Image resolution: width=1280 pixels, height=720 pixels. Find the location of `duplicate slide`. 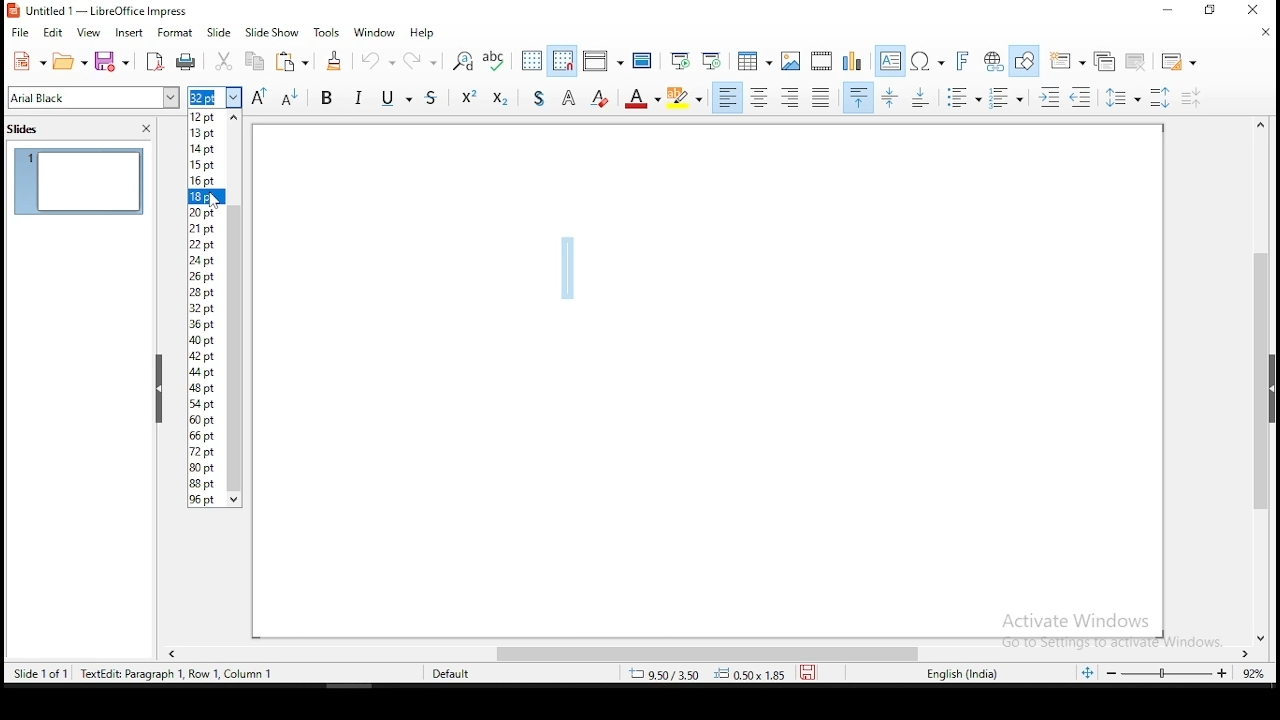

duplicate slide is located at coordinates (1108, 60).